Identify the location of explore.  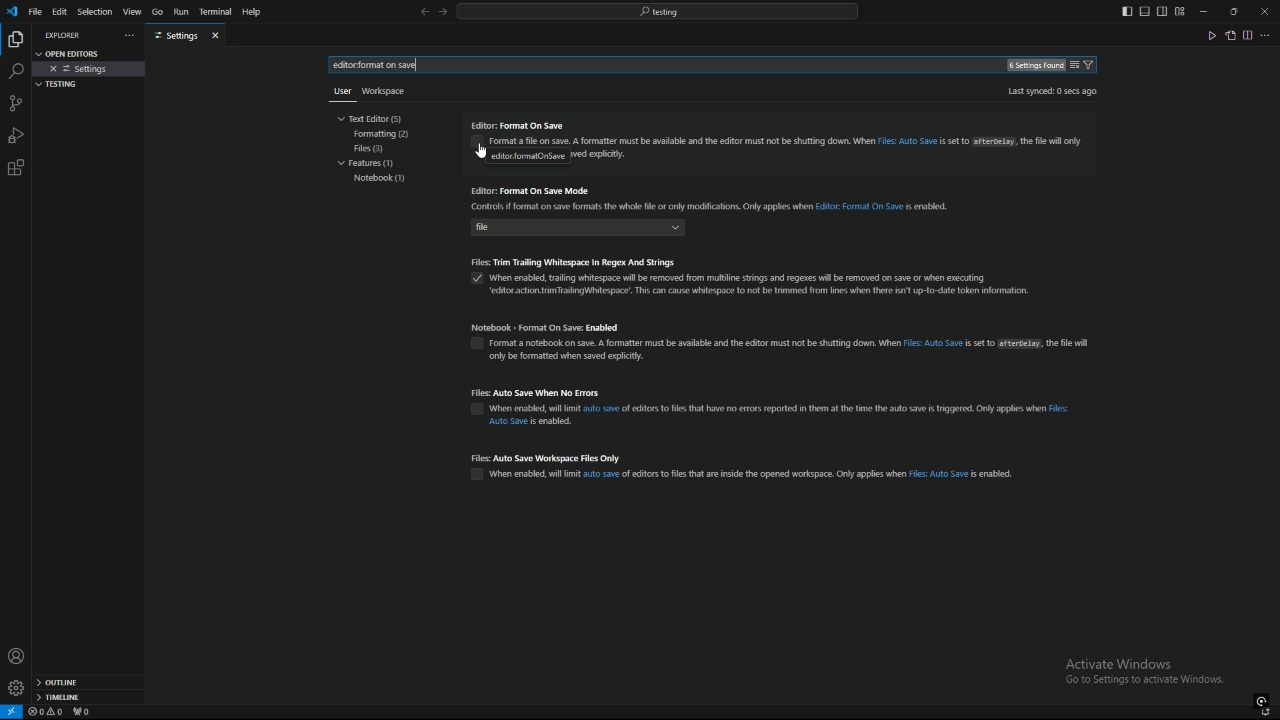
(15, 38).